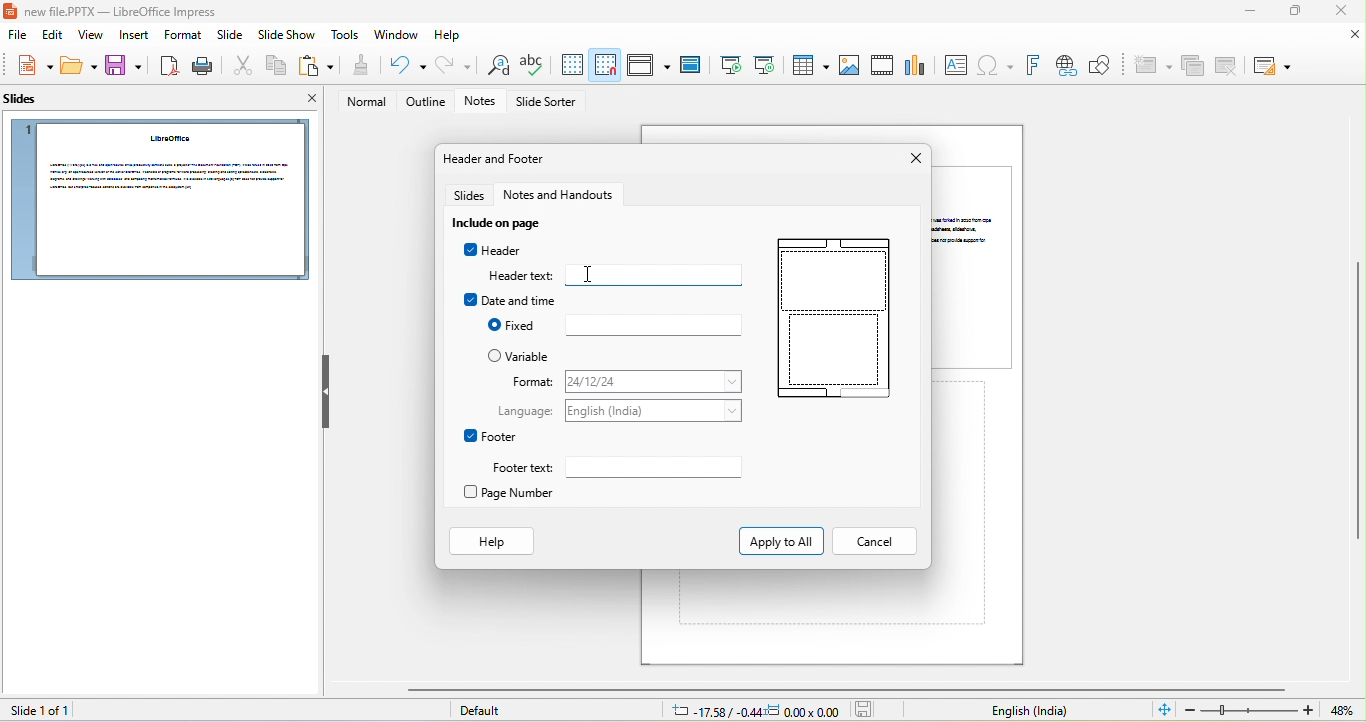  I want to click on paste, so click(316, 66).